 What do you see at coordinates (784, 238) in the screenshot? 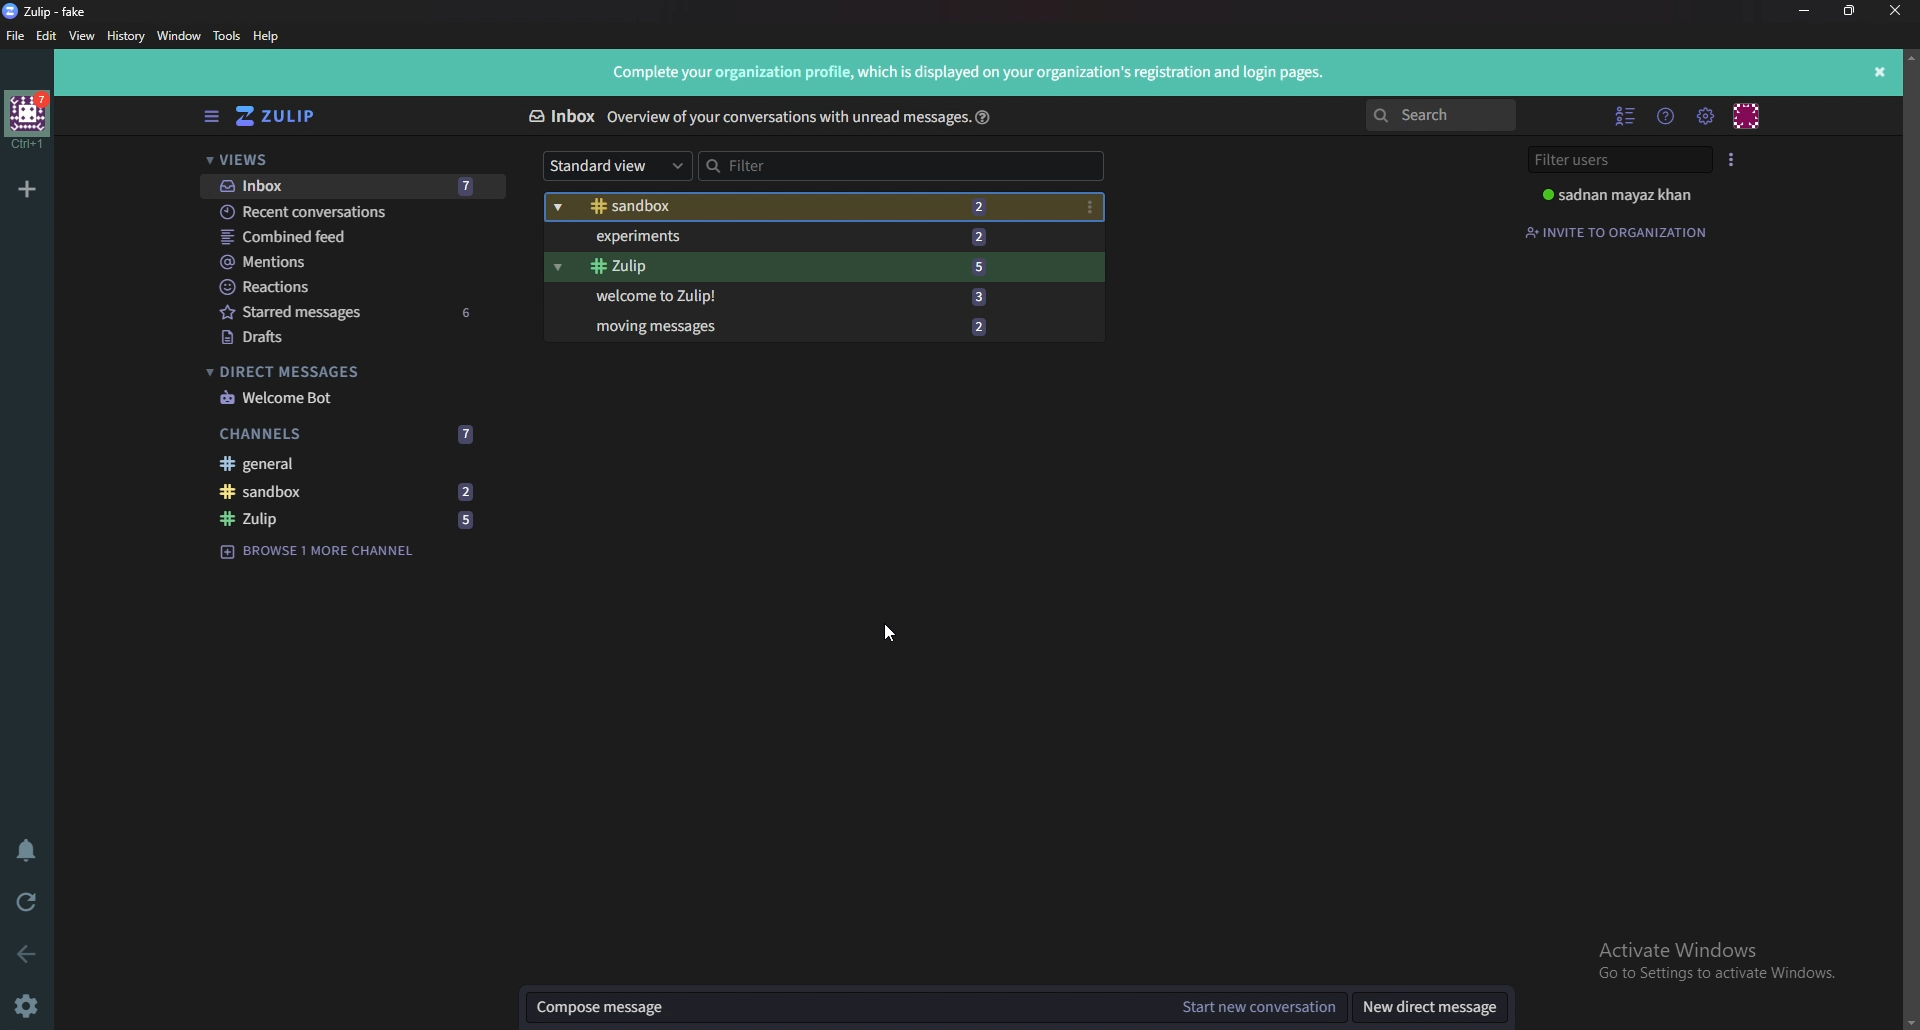
I see `Experiments` at bounding box center [784, 238].